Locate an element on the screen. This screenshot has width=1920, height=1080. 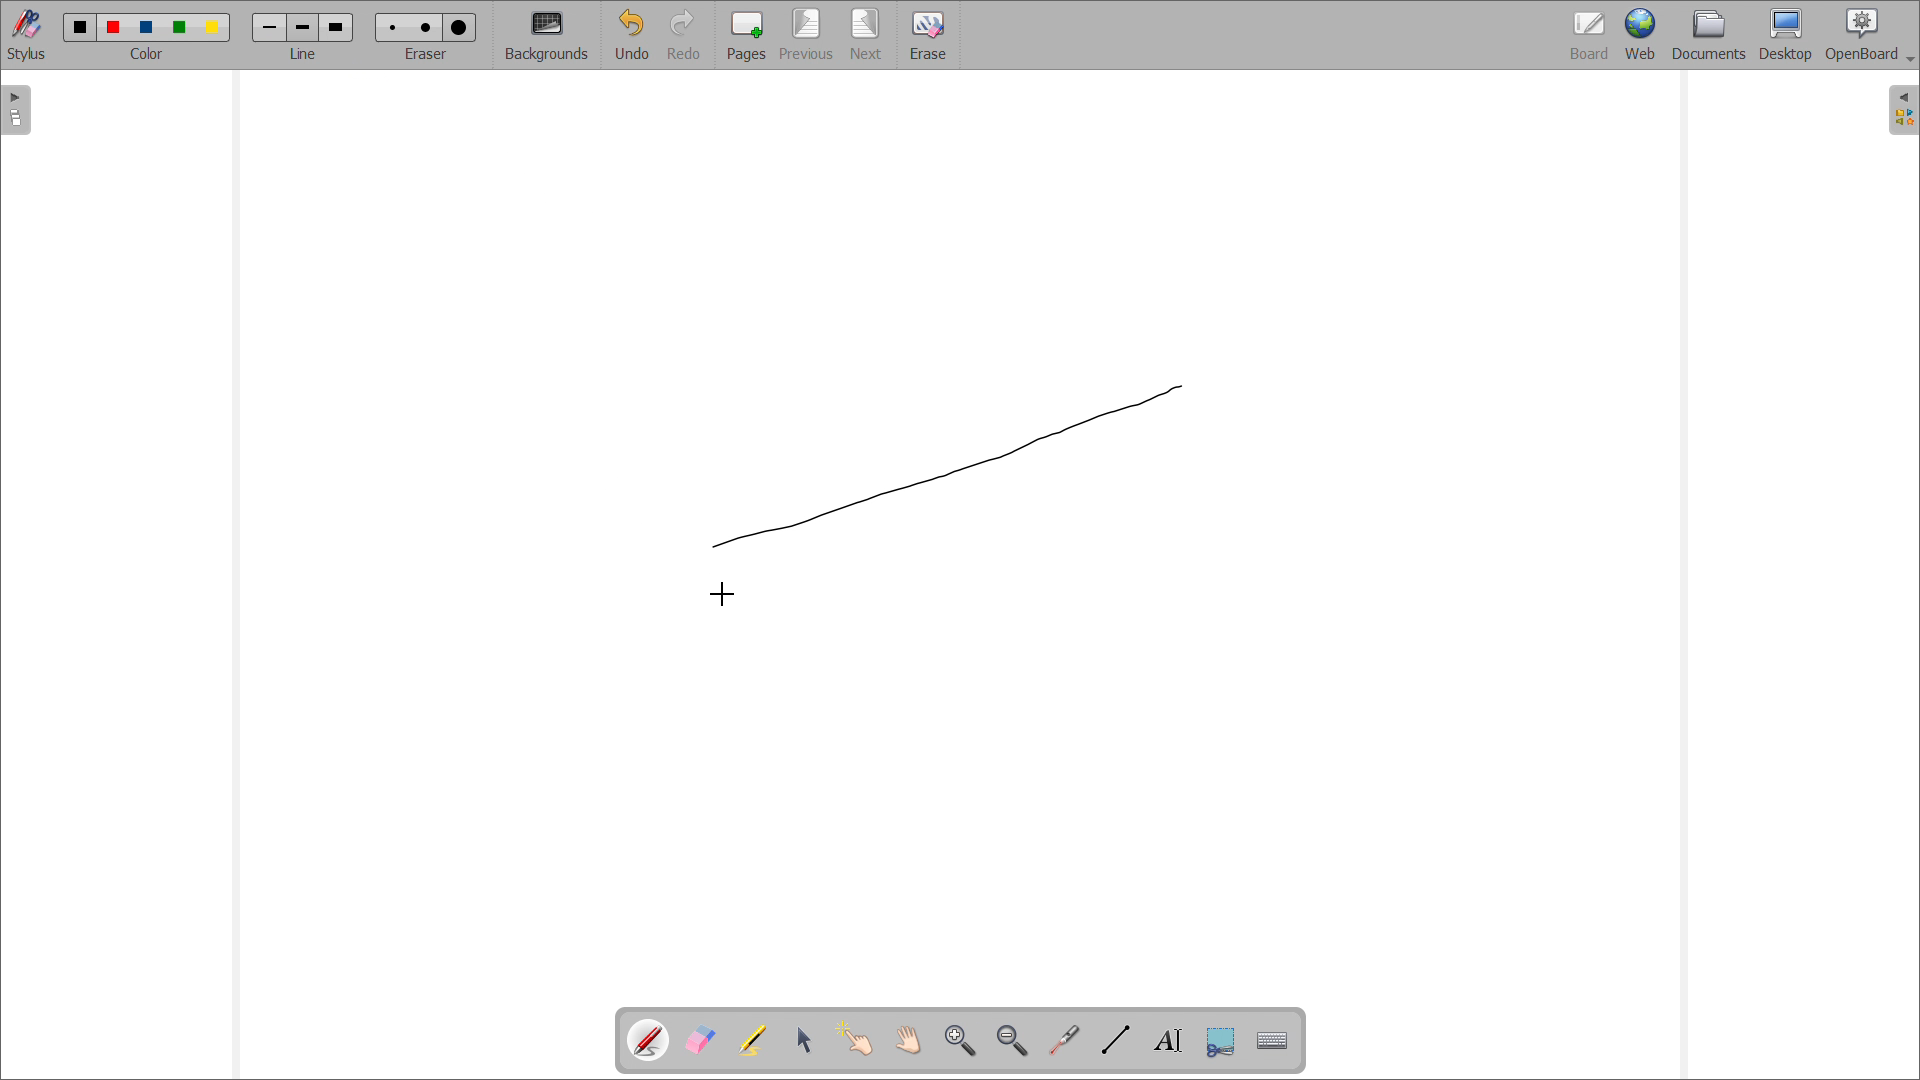
board is located at coordinates (1588, 35).